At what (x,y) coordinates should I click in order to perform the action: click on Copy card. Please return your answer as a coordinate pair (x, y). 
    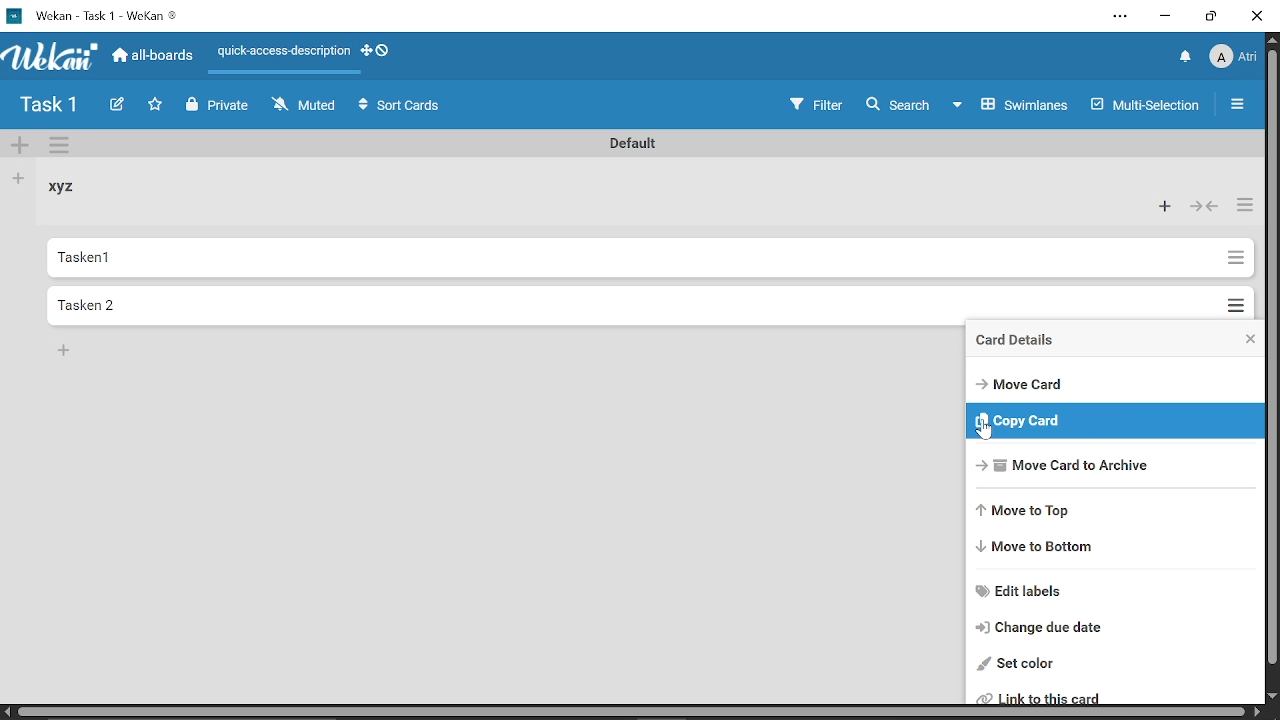
    Looking at the image, I should click on (1119, 421).